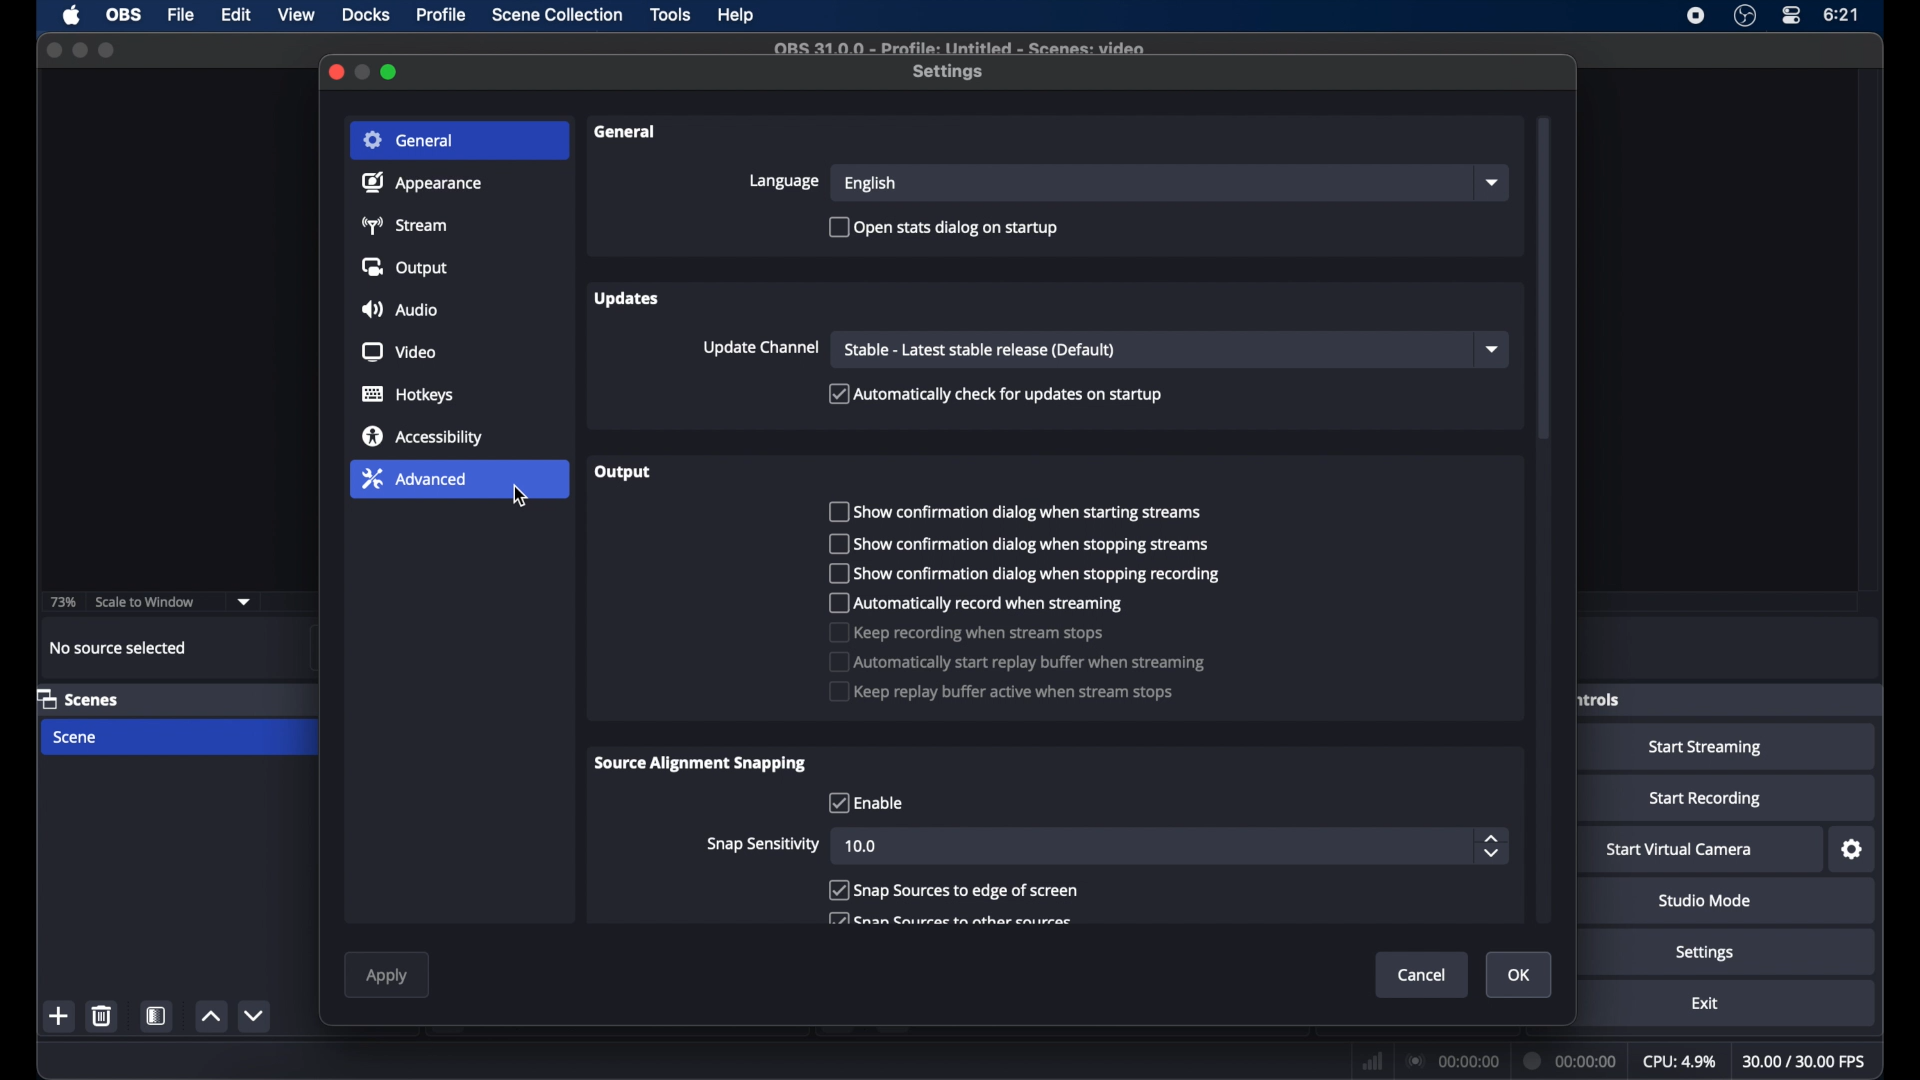 Image resolution: width=1920 pixels, height=1080 pixels. Describe the element at coordinates (1000, 392) in the screenshot. I see `Automatically check for updates on startup` at that location.